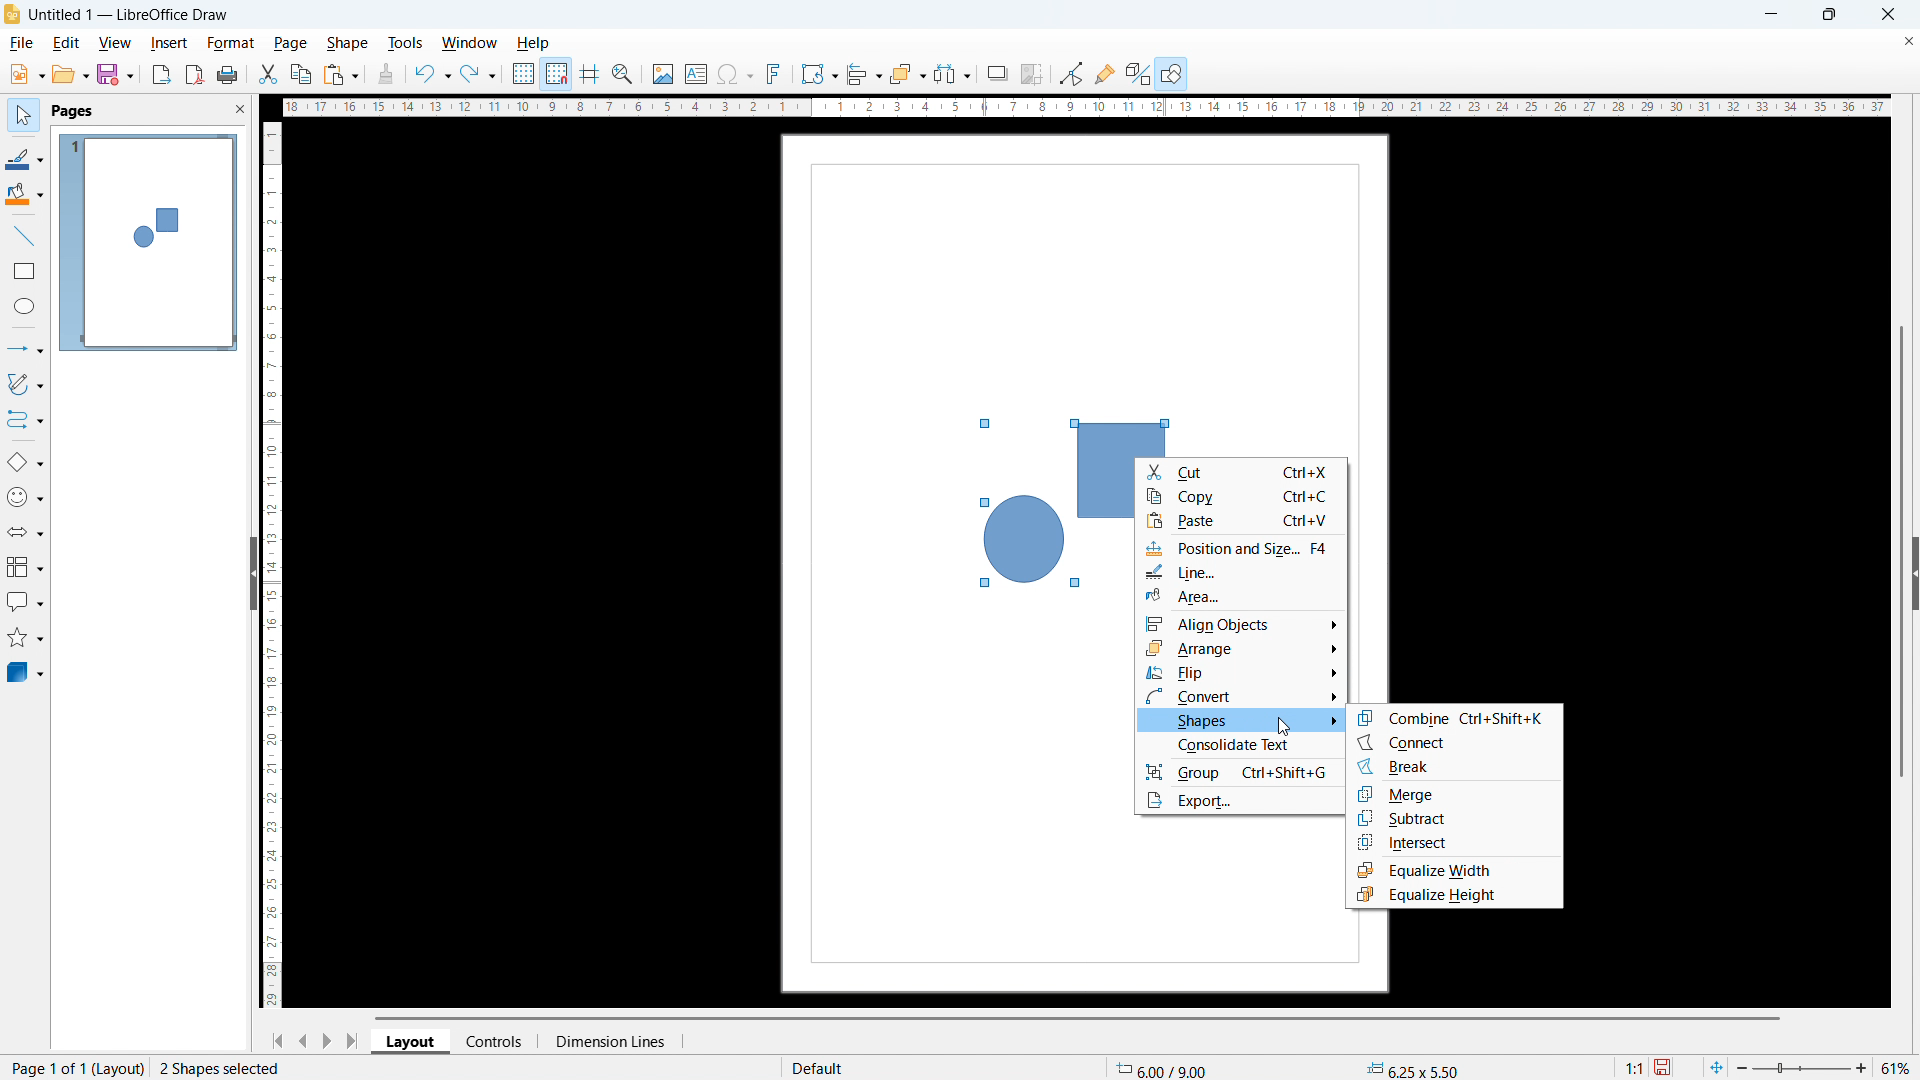  Describe the element at coordinates (74, 1067) in the screenshot. I see `page 1 of 1 (layout)` at that location.